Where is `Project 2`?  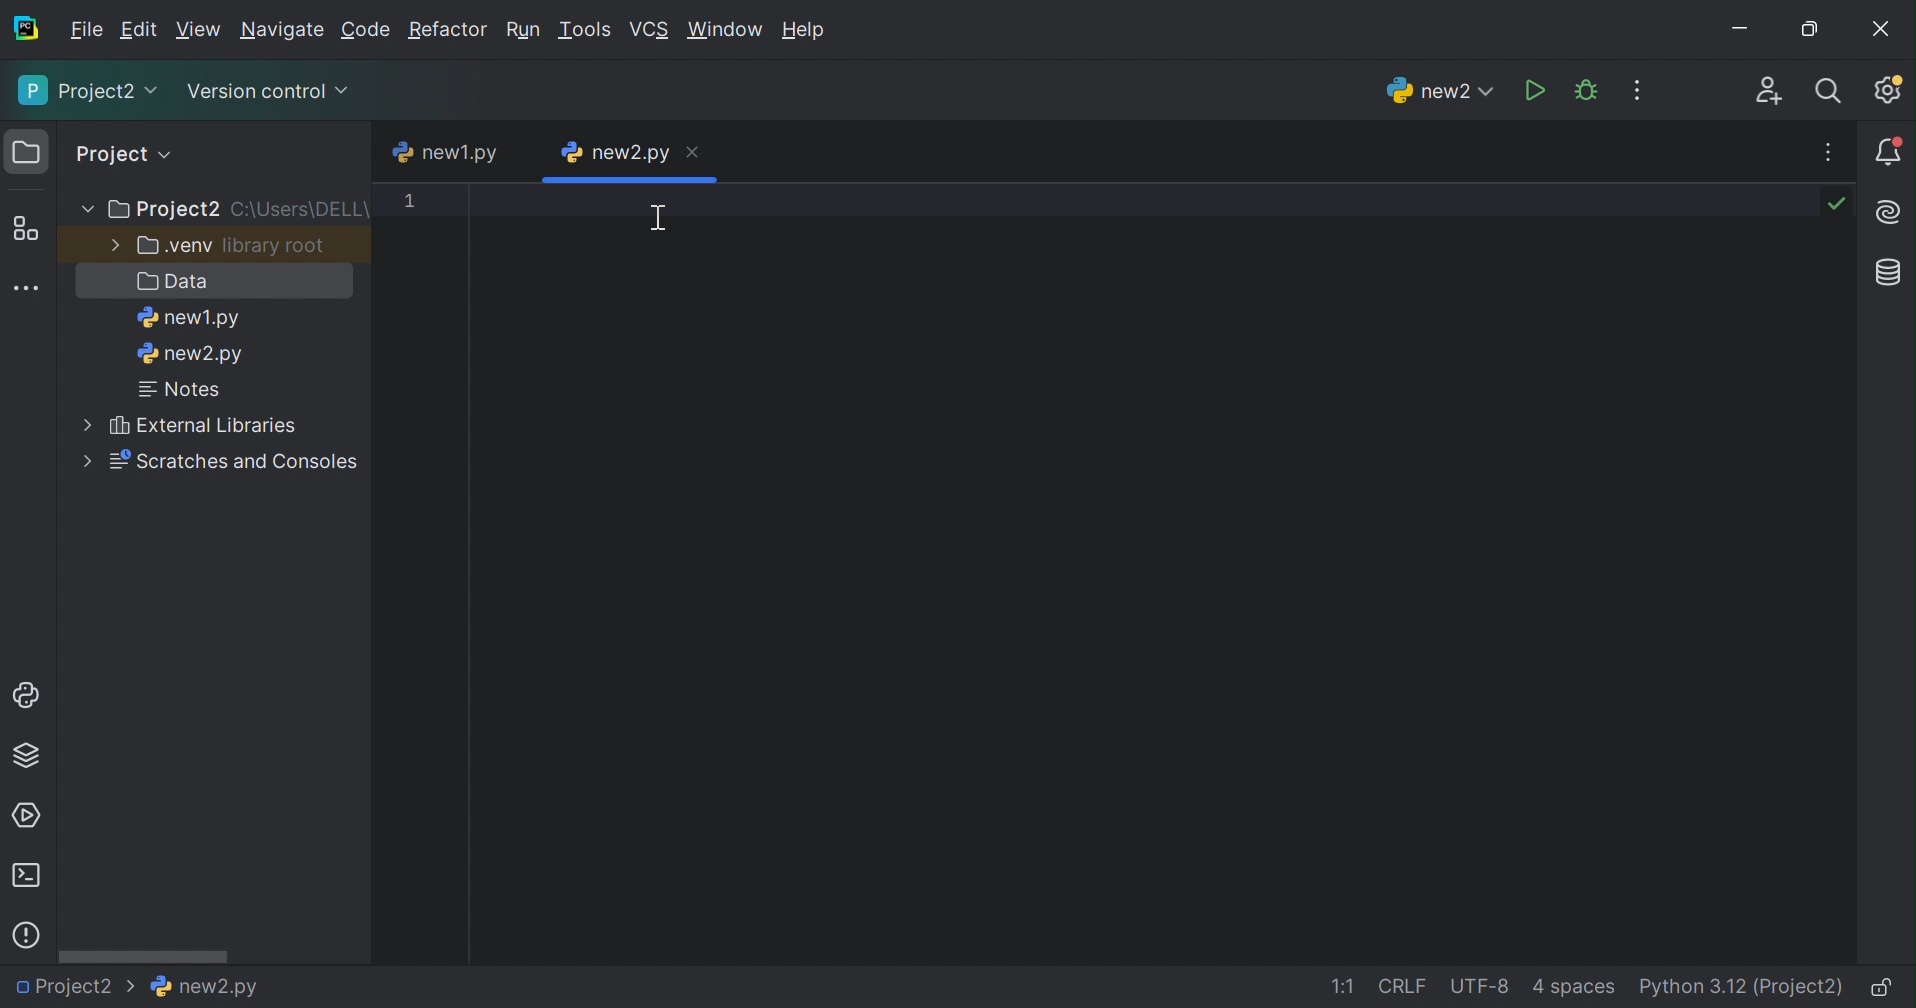
Project 2 is located at coordinates (167, 211).